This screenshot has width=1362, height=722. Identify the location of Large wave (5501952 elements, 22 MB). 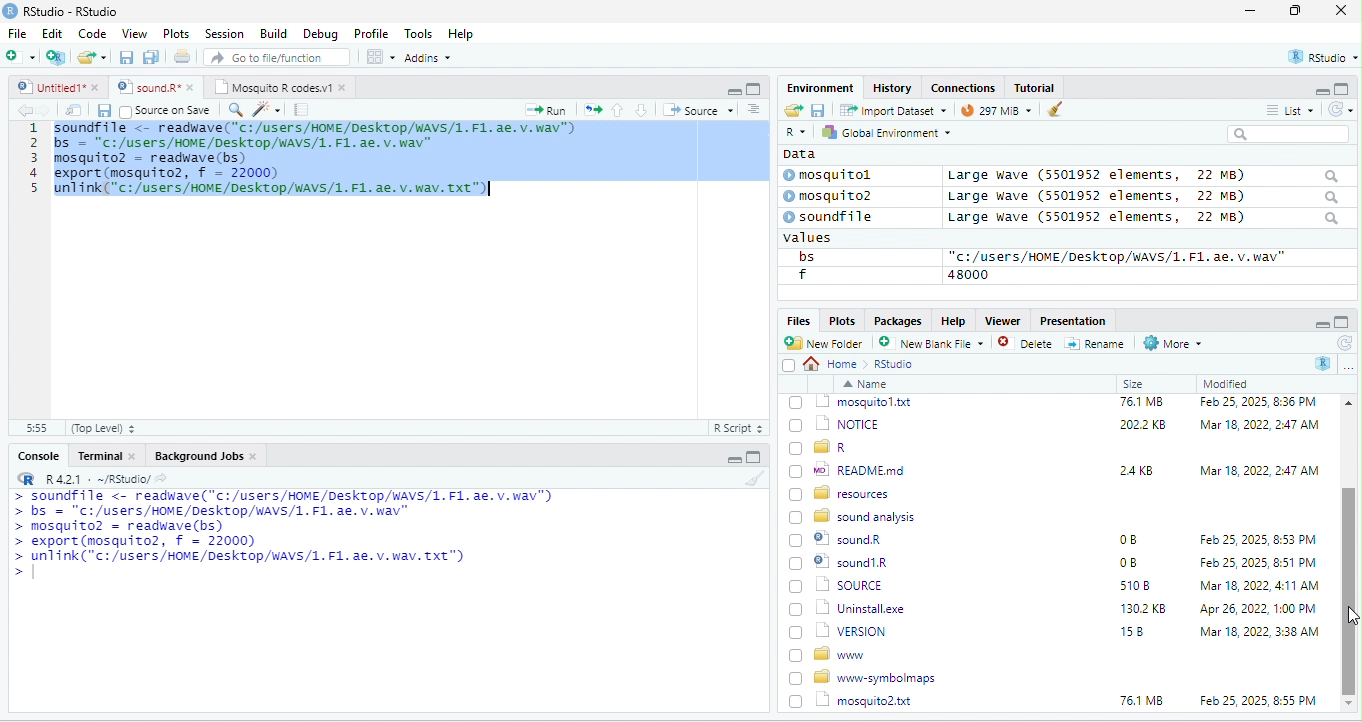
(1144, 219).